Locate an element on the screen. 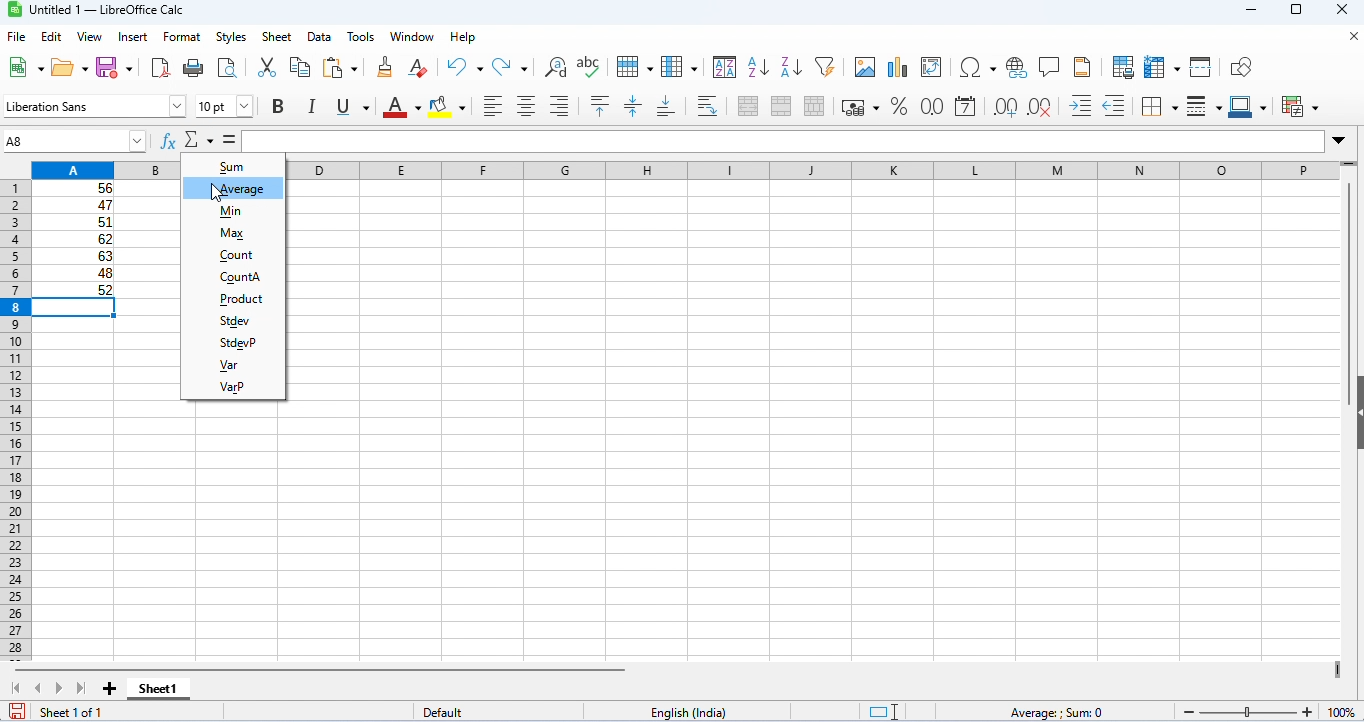 The width and height of the screenshot is (1364, 722). insert comment is located at coordinates (1050, 67).